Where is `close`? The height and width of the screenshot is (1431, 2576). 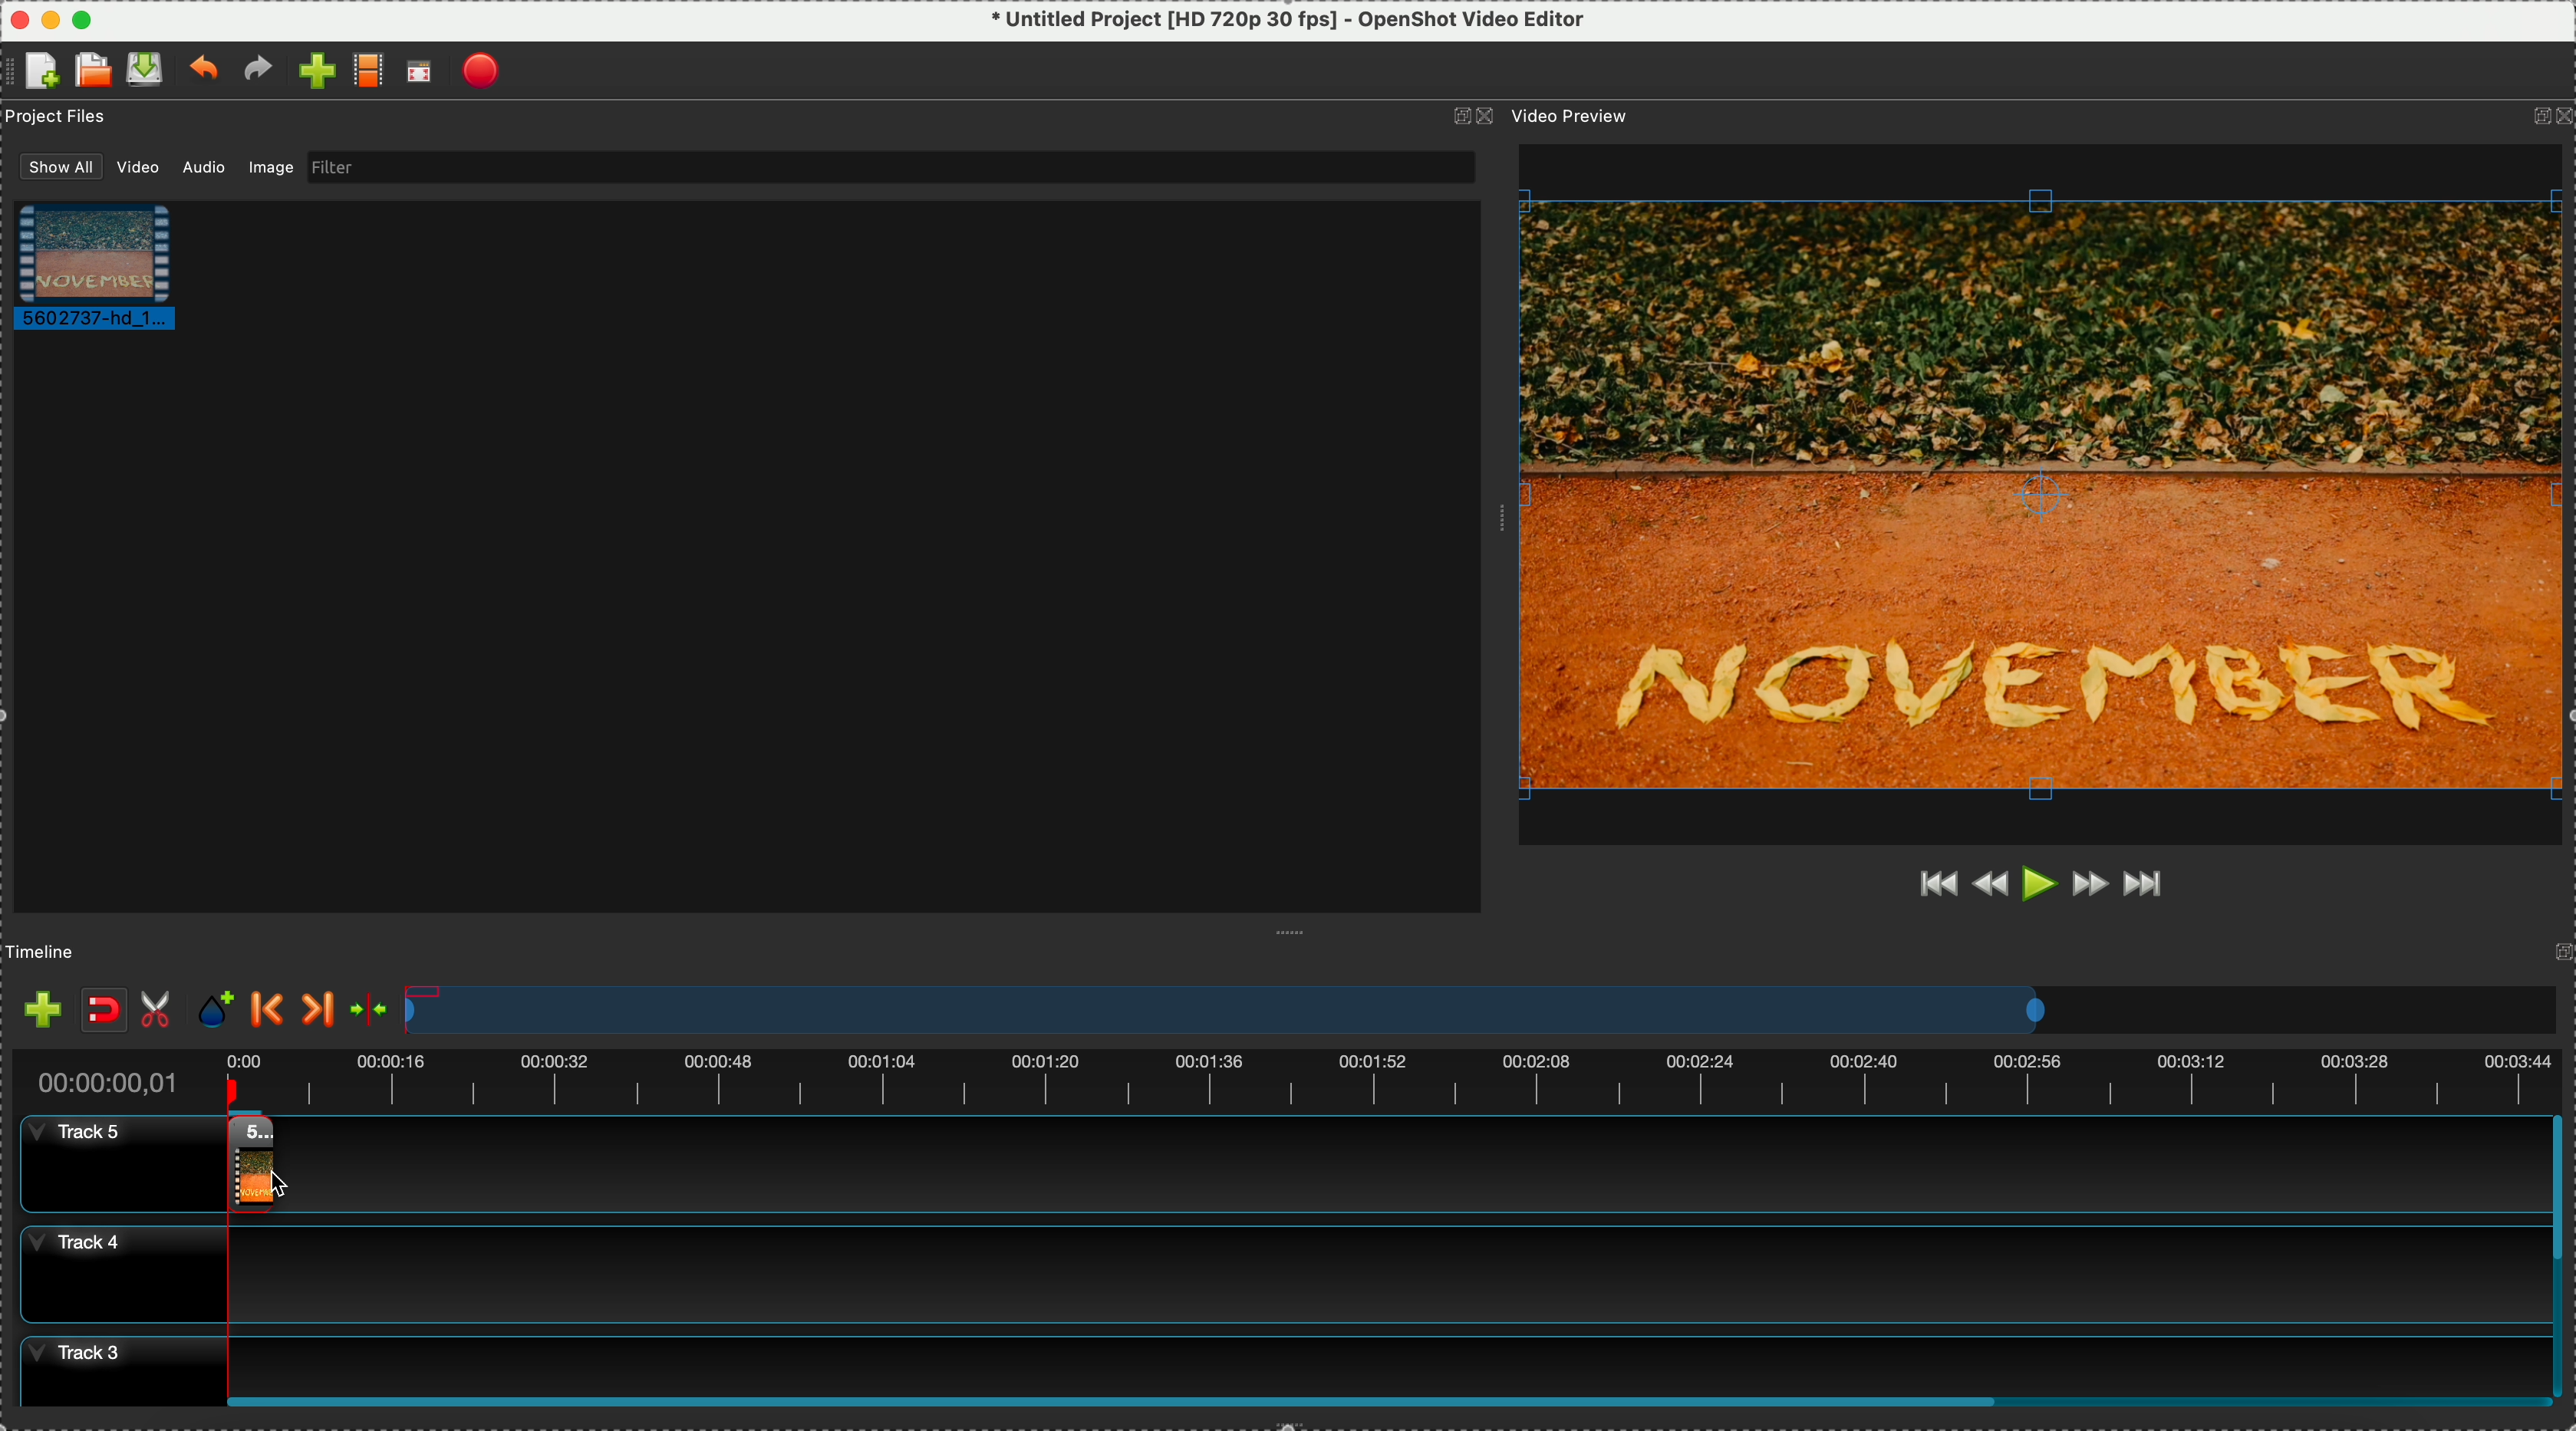 close is located at coordinates (16, 16).